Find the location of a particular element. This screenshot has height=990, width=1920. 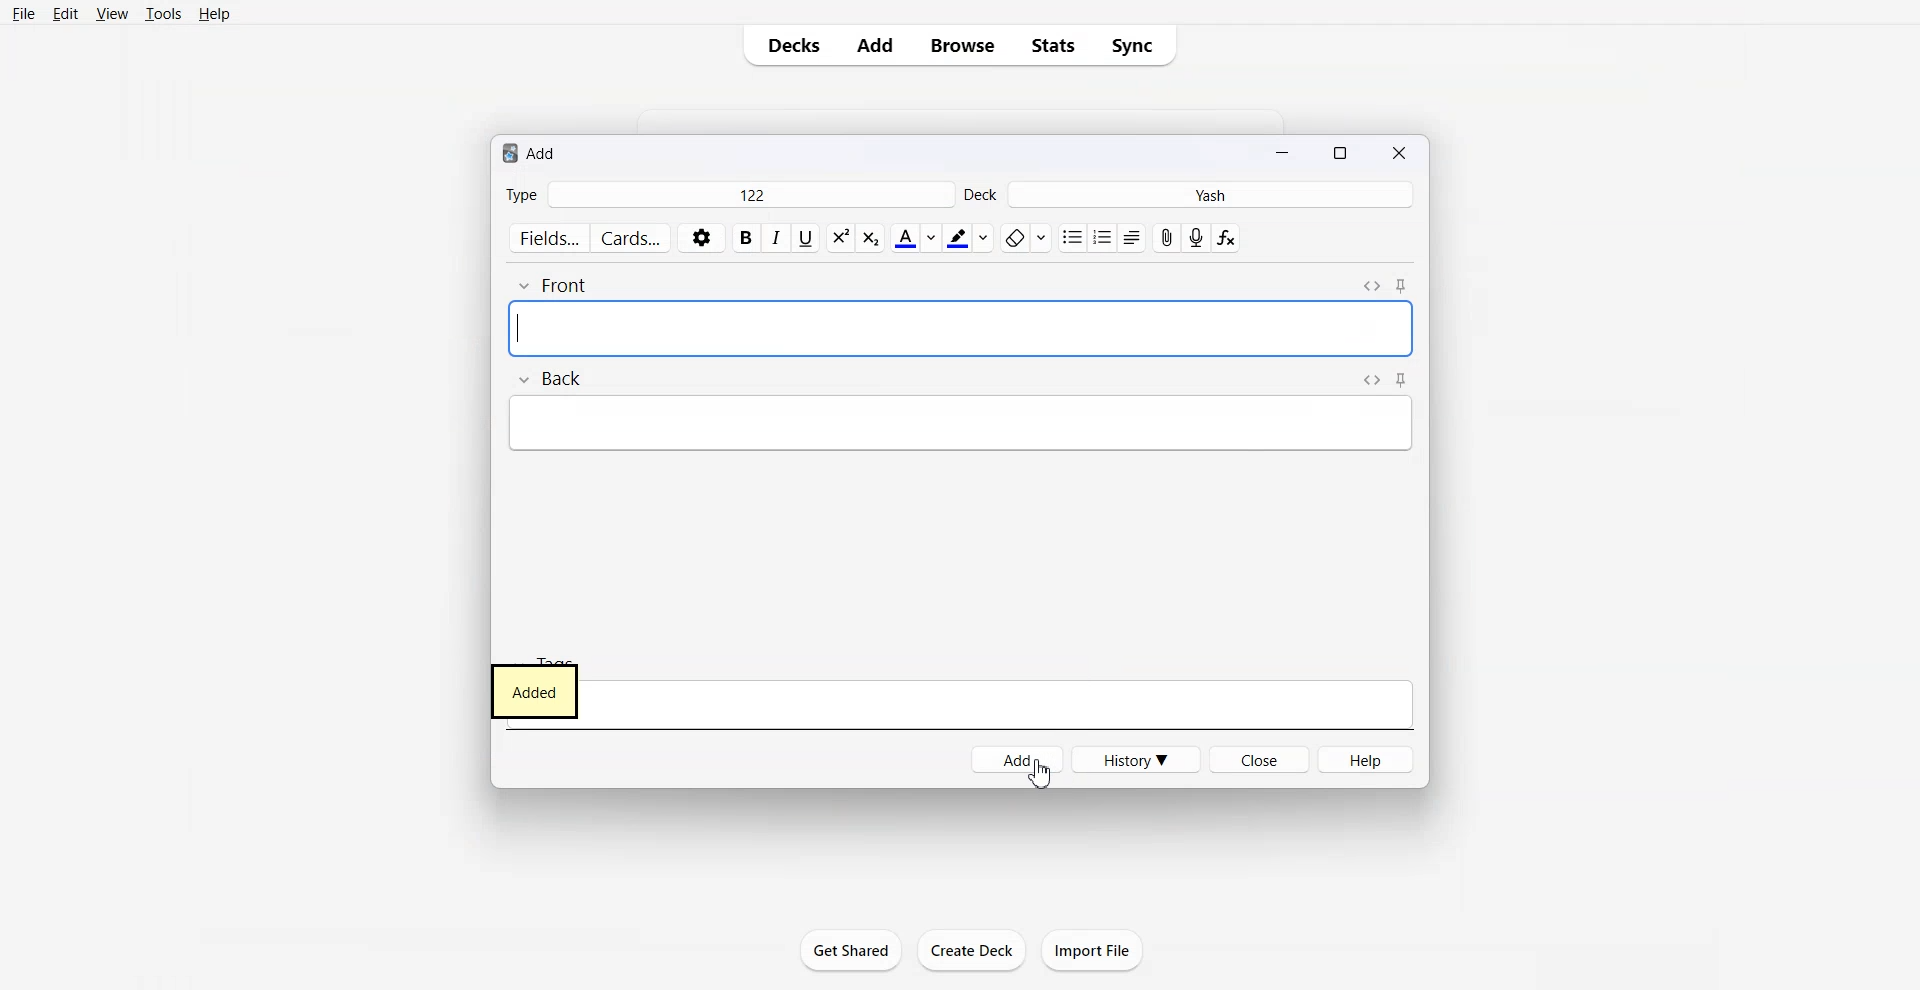

View is located at coordinates (111, 15).